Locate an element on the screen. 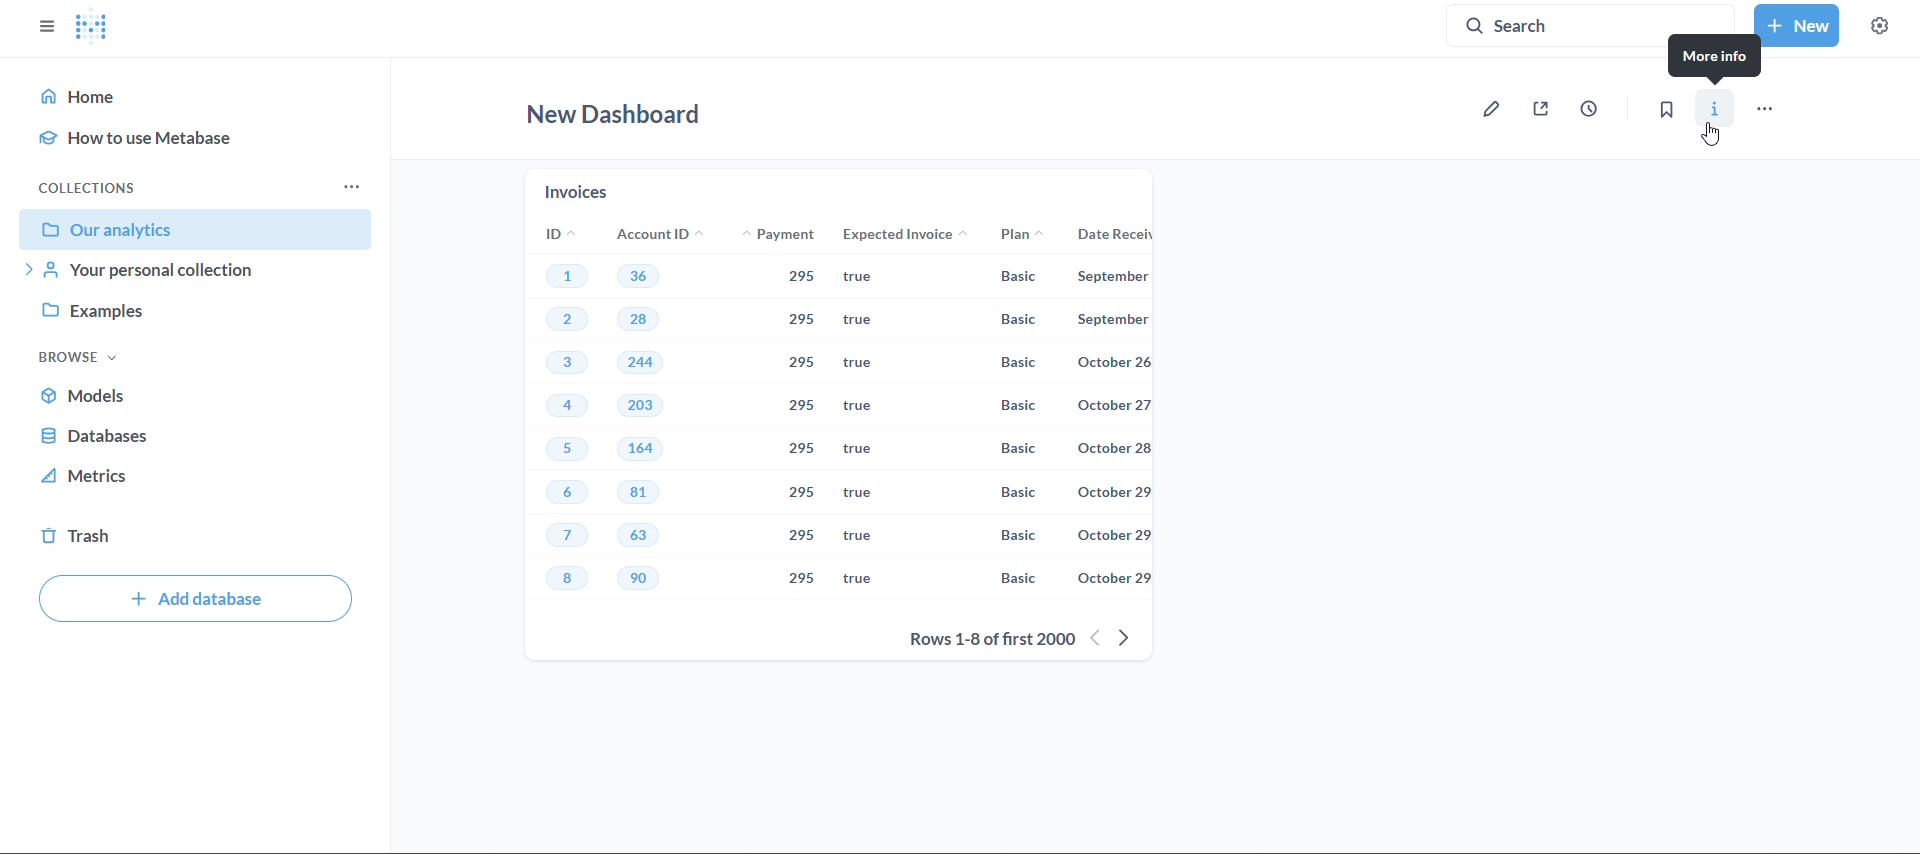 The height and width of the screenshot is (854, 1920). home is located at coordinates (86, 98).